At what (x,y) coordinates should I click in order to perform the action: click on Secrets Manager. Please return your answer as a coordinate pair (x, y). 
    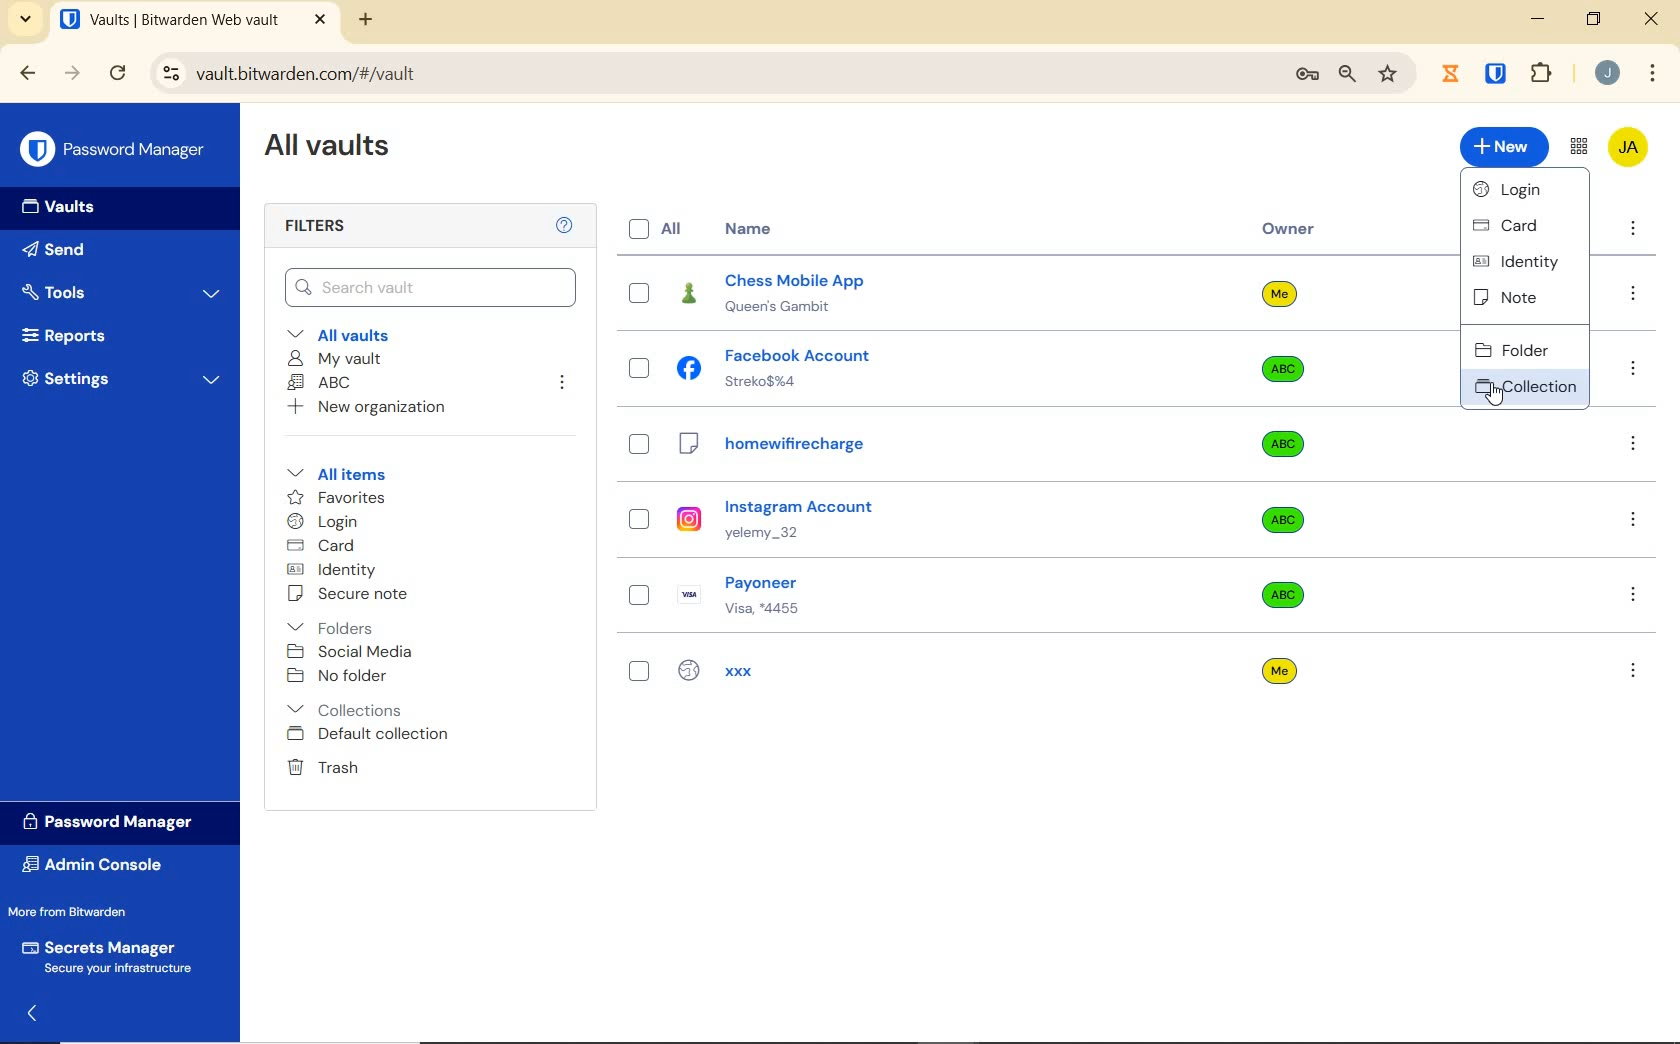
    Looking at the image, I should click on (112, 957).